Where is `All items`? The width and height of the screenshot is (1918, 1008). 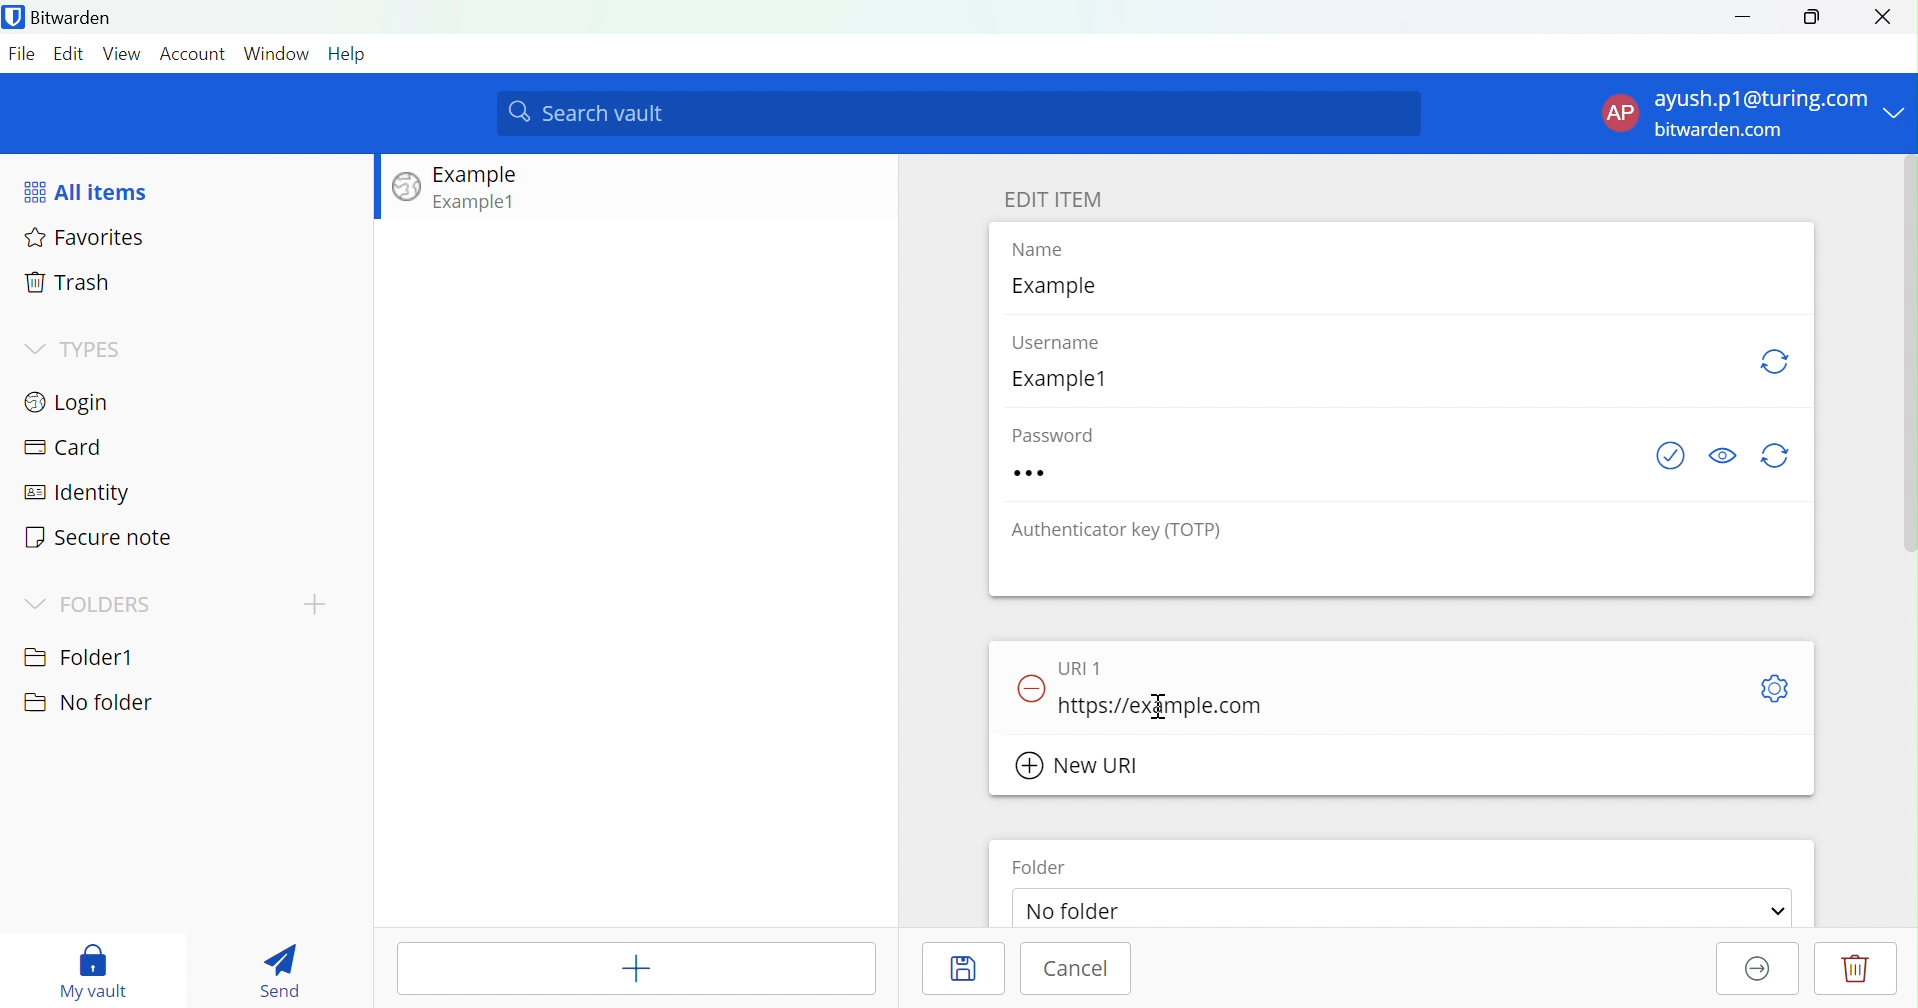
All items is located at coordinates (89, 191).